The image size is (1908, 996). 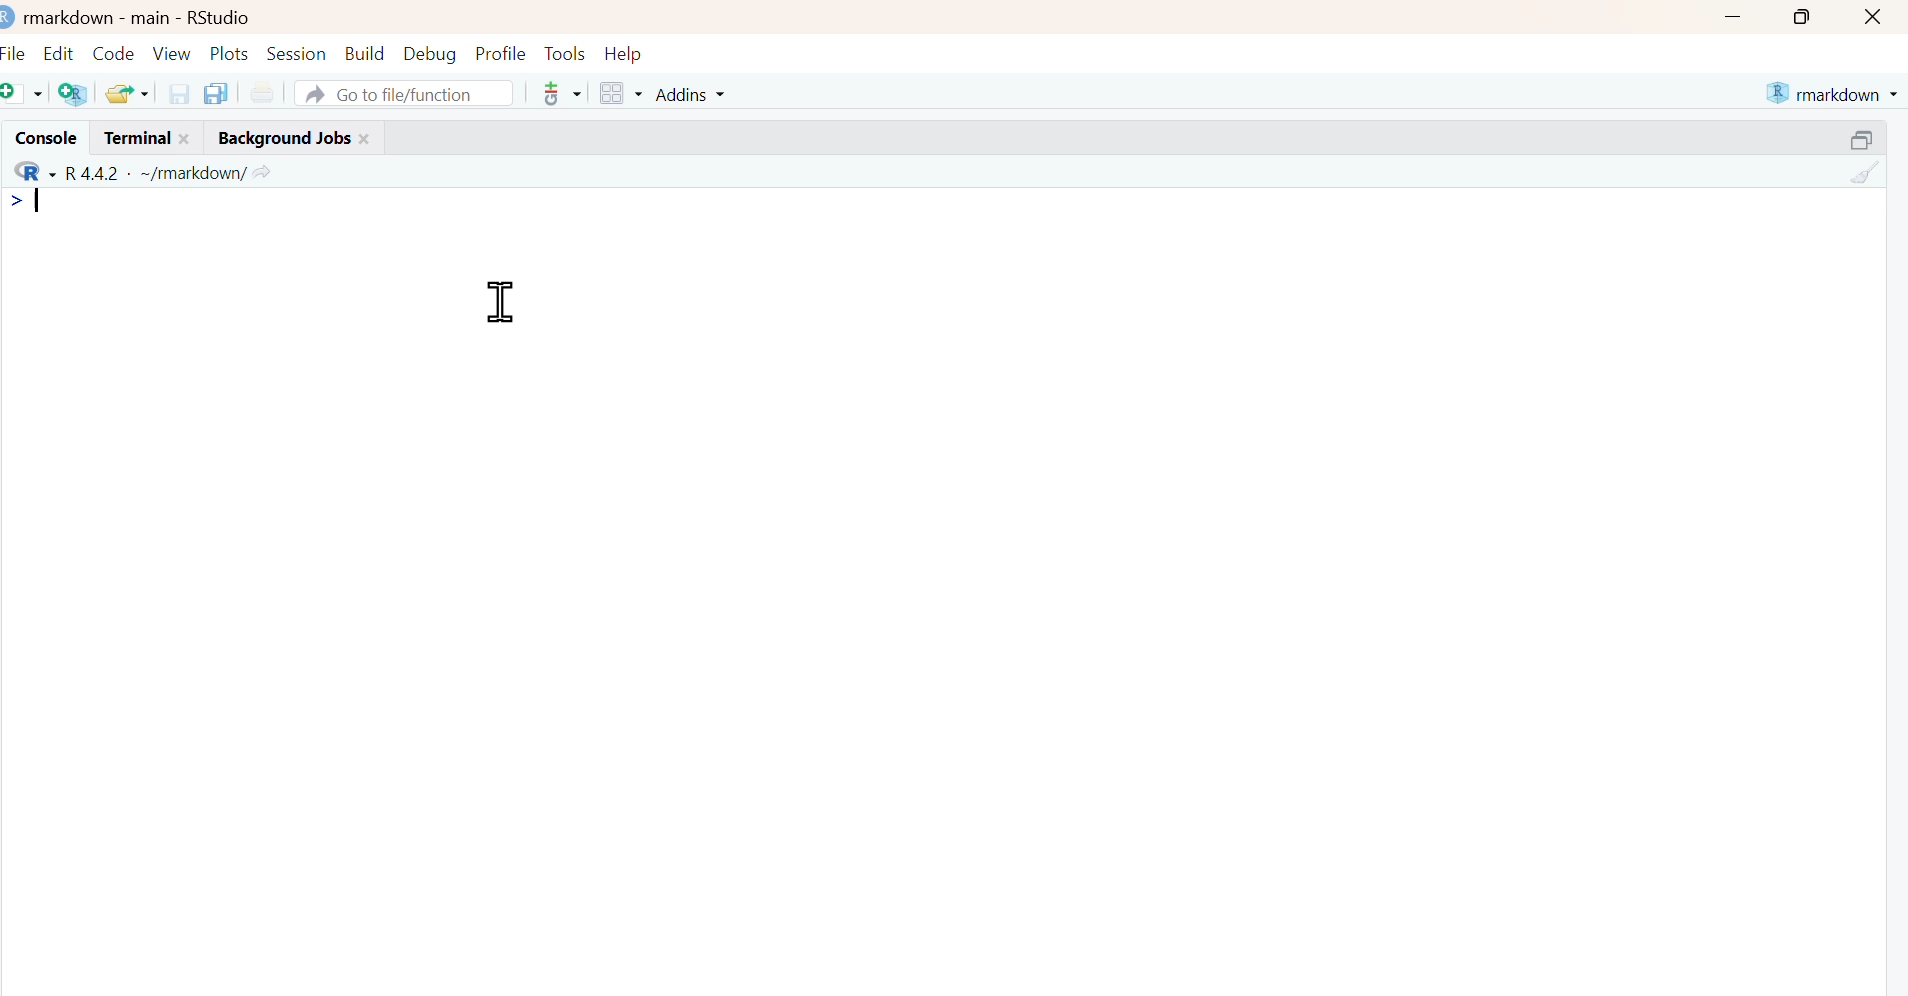 I want to click on Console, so click(x=42, y=137).